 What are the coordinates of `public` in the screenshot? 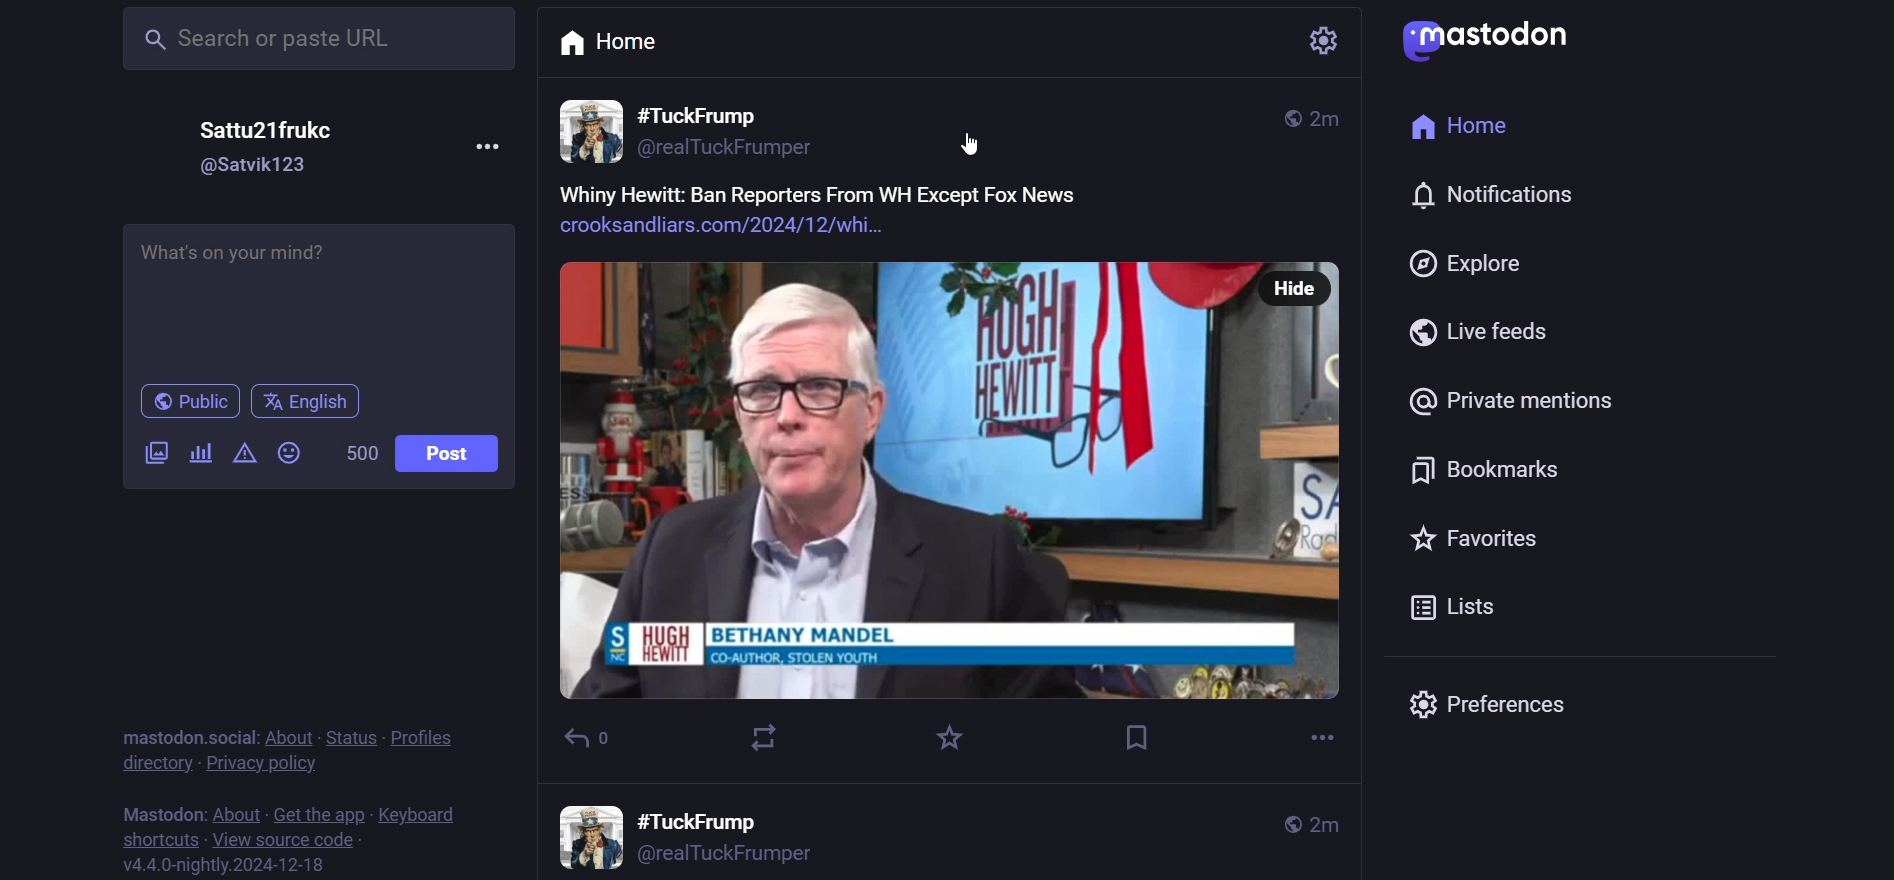 It's located at (188, 401).